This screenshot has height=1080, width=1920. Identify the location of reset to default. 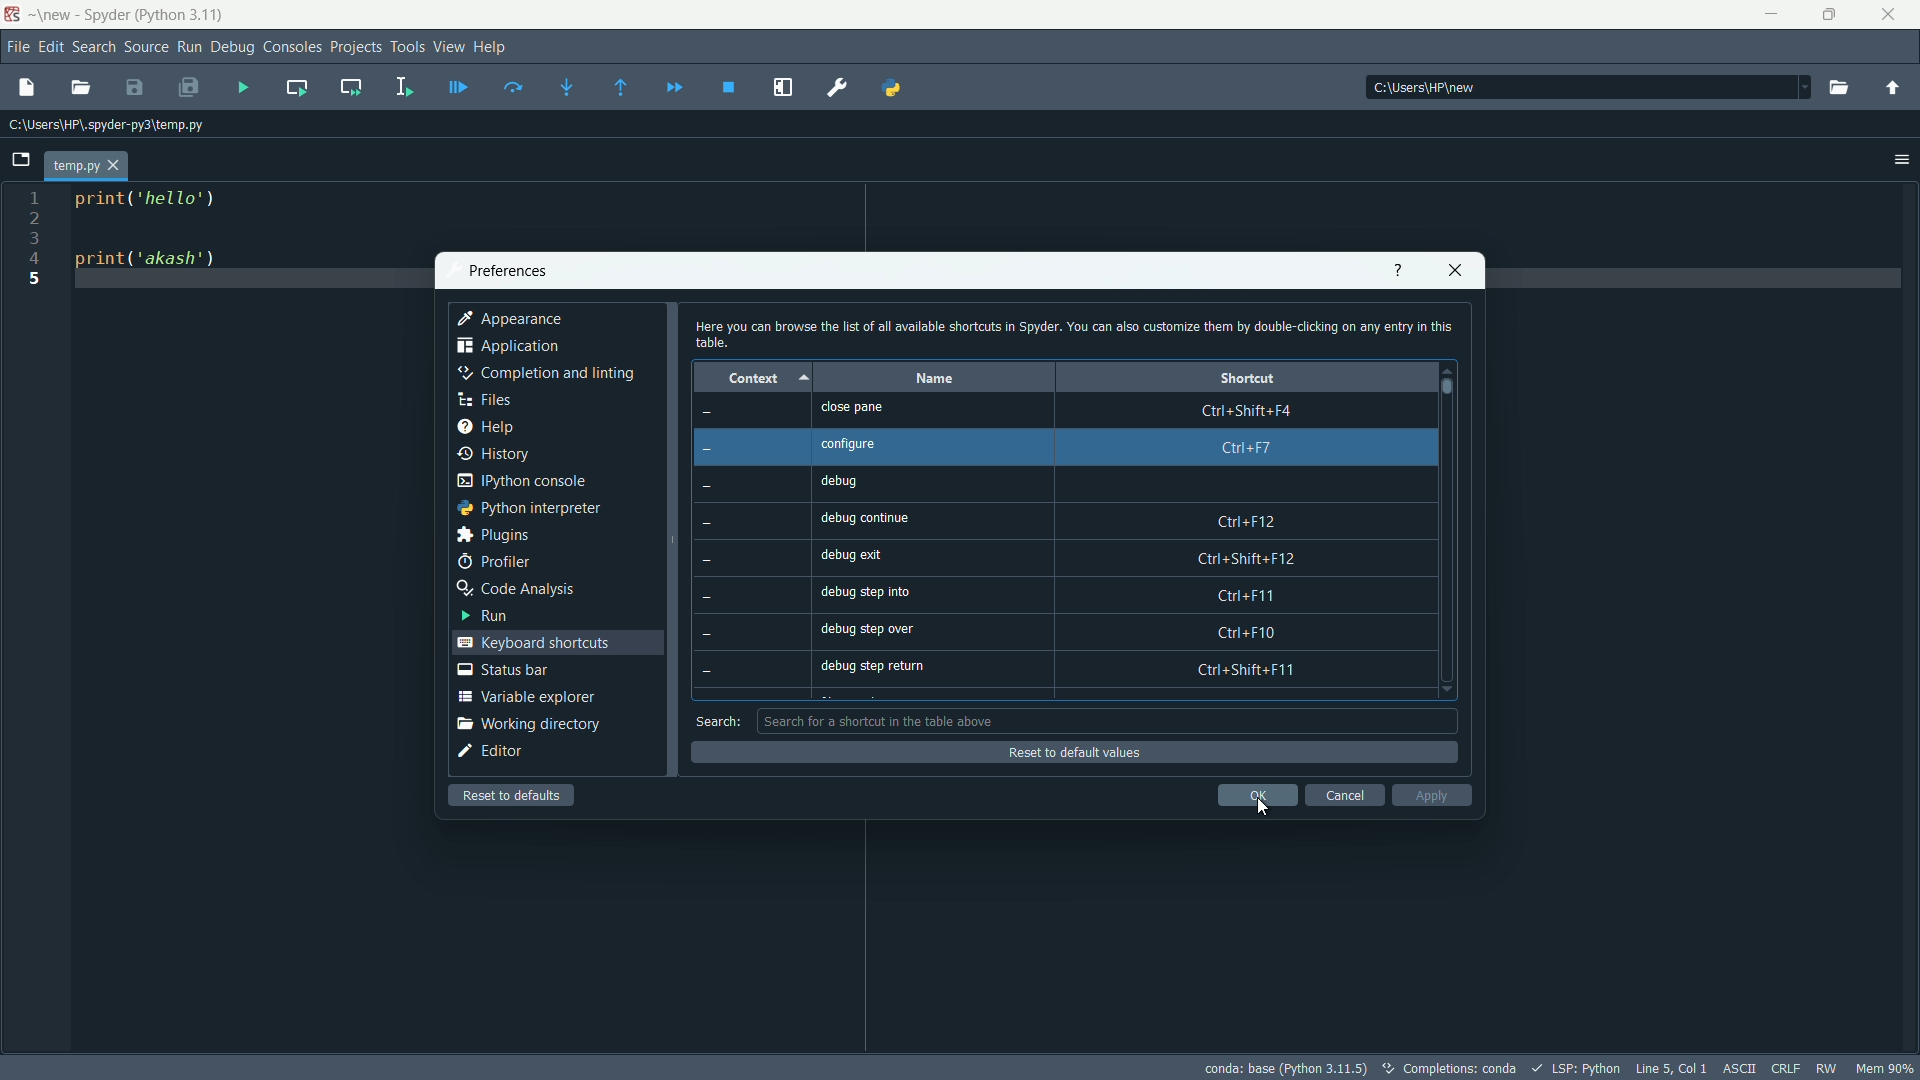
(513, 794).